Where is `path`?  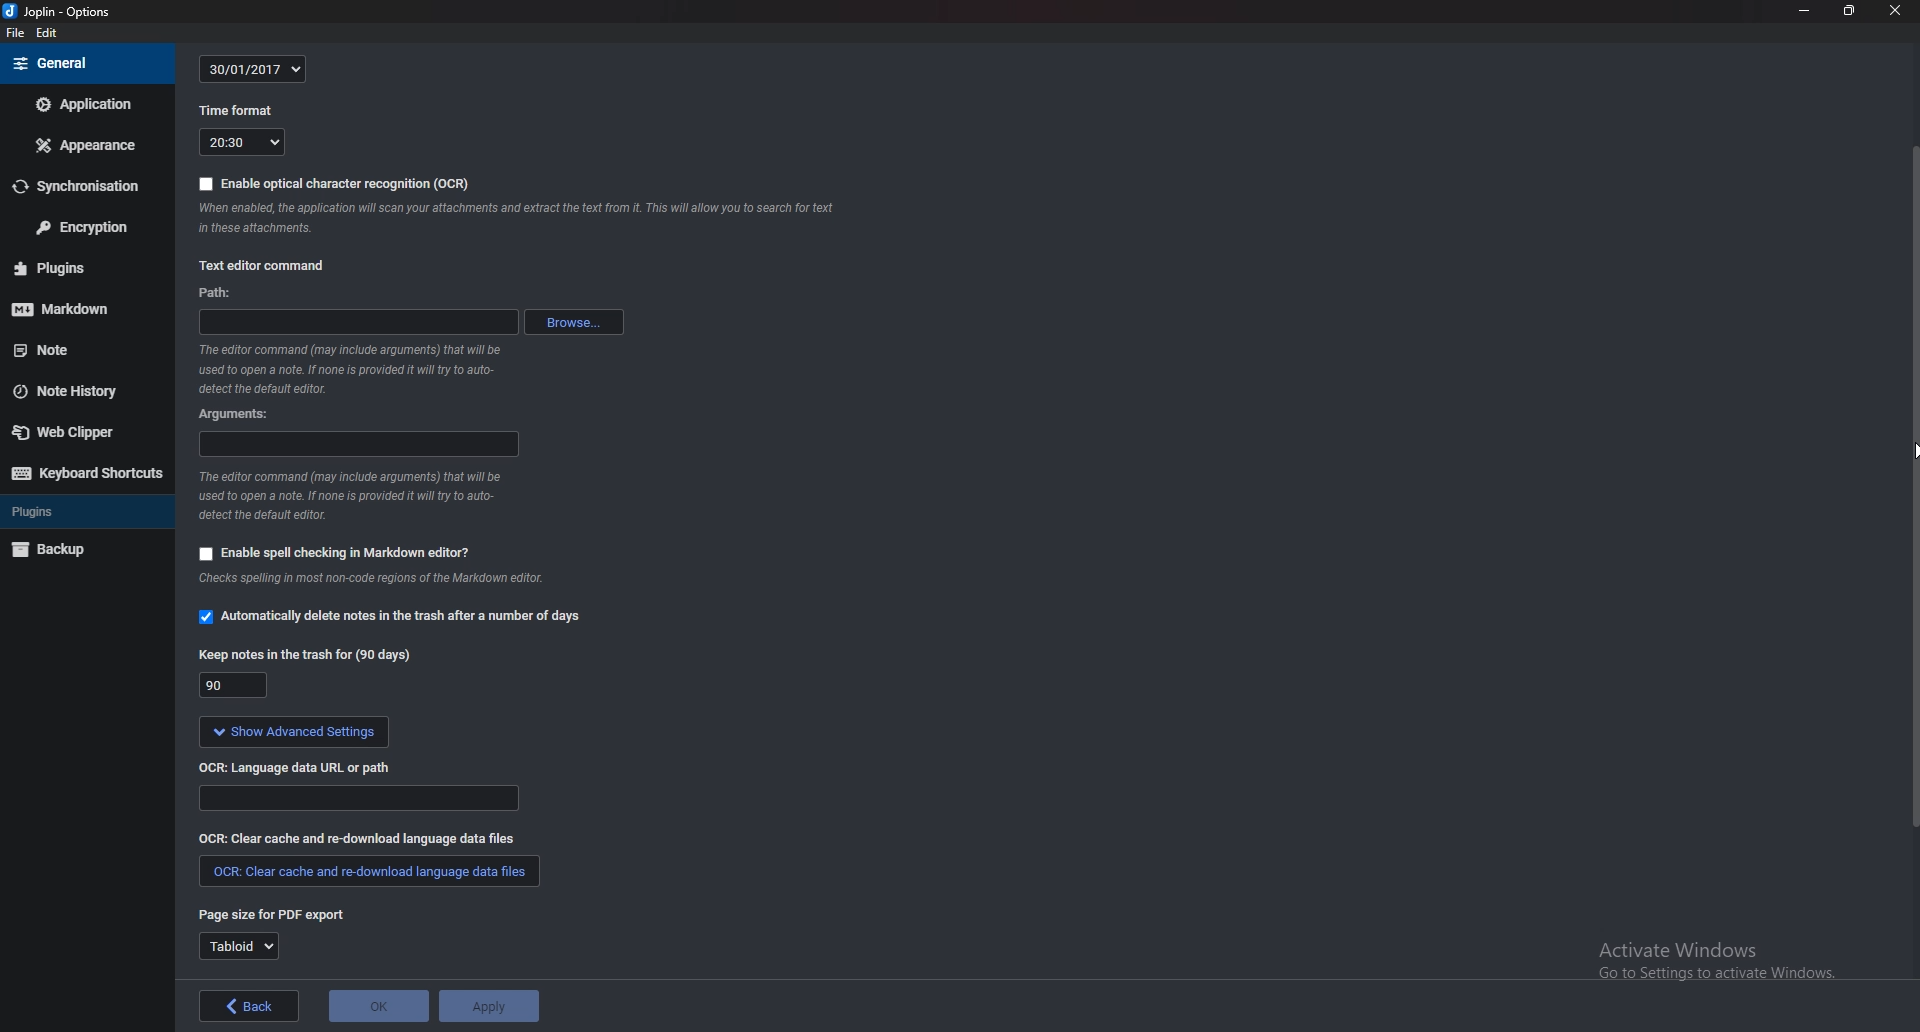 path is located at coordinates (367, 801).